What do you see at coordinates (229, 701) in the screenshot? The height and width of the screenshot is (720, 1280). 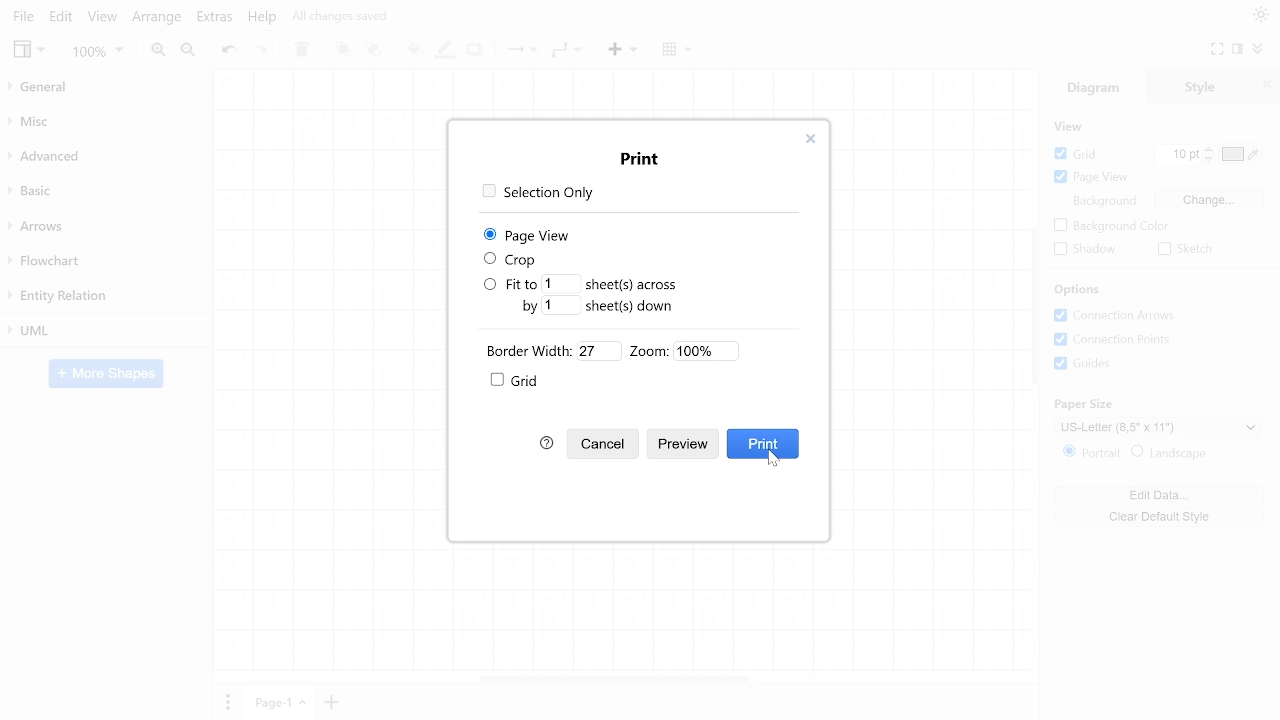 I see `Pages` at bounding box center [229, 701].